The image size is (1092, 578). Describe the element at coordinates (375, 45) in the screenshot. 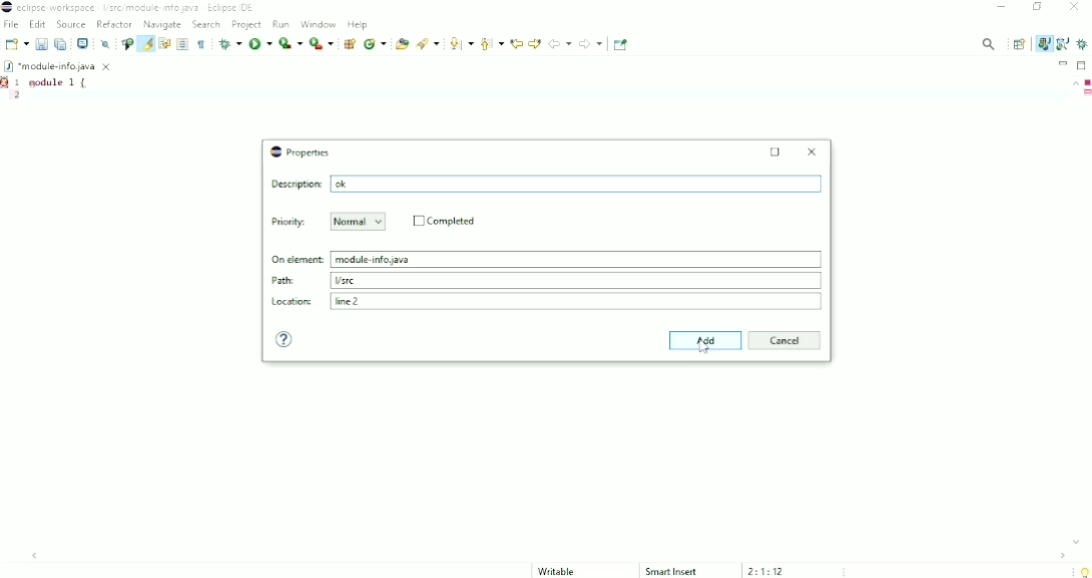

I see `New java class` at that location.